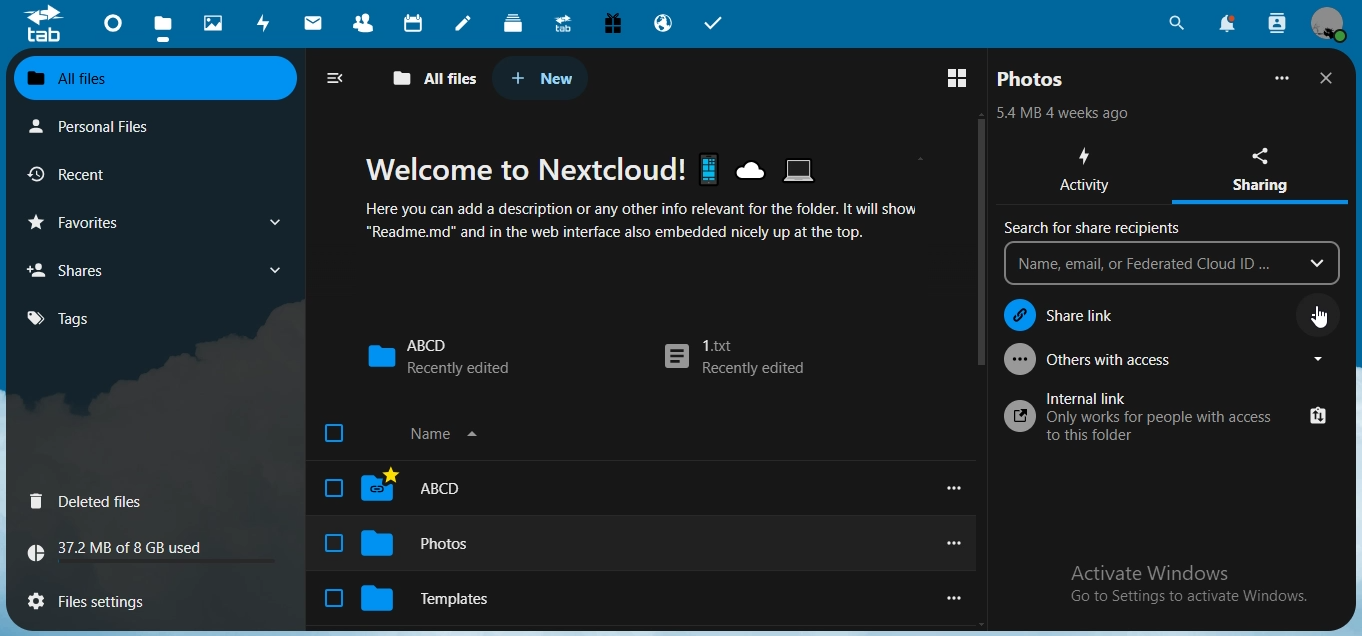  I want to click on checkbox, so click(335, 542).